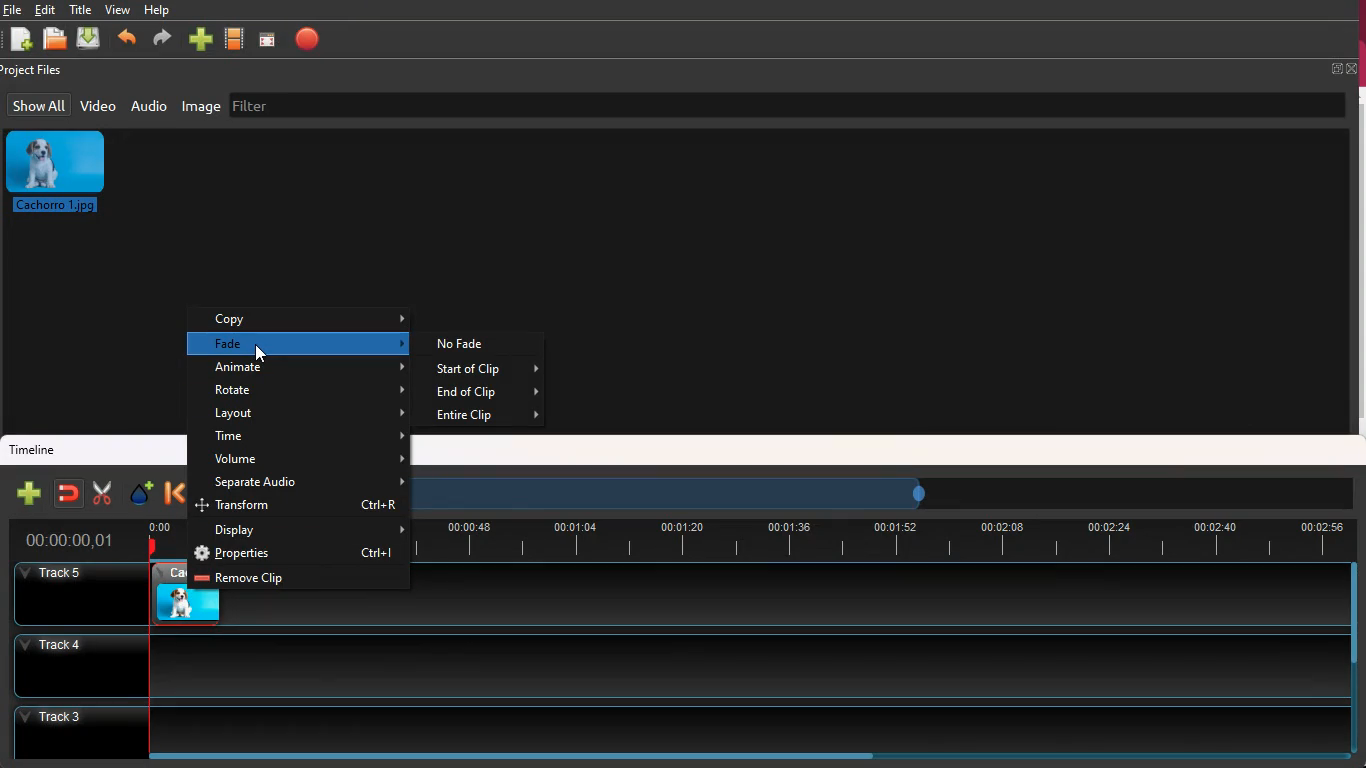 This screenshot has height=768, width=1366. Describe the element at coordinates (129, 38) in the screenshot. I see `back` at that location.